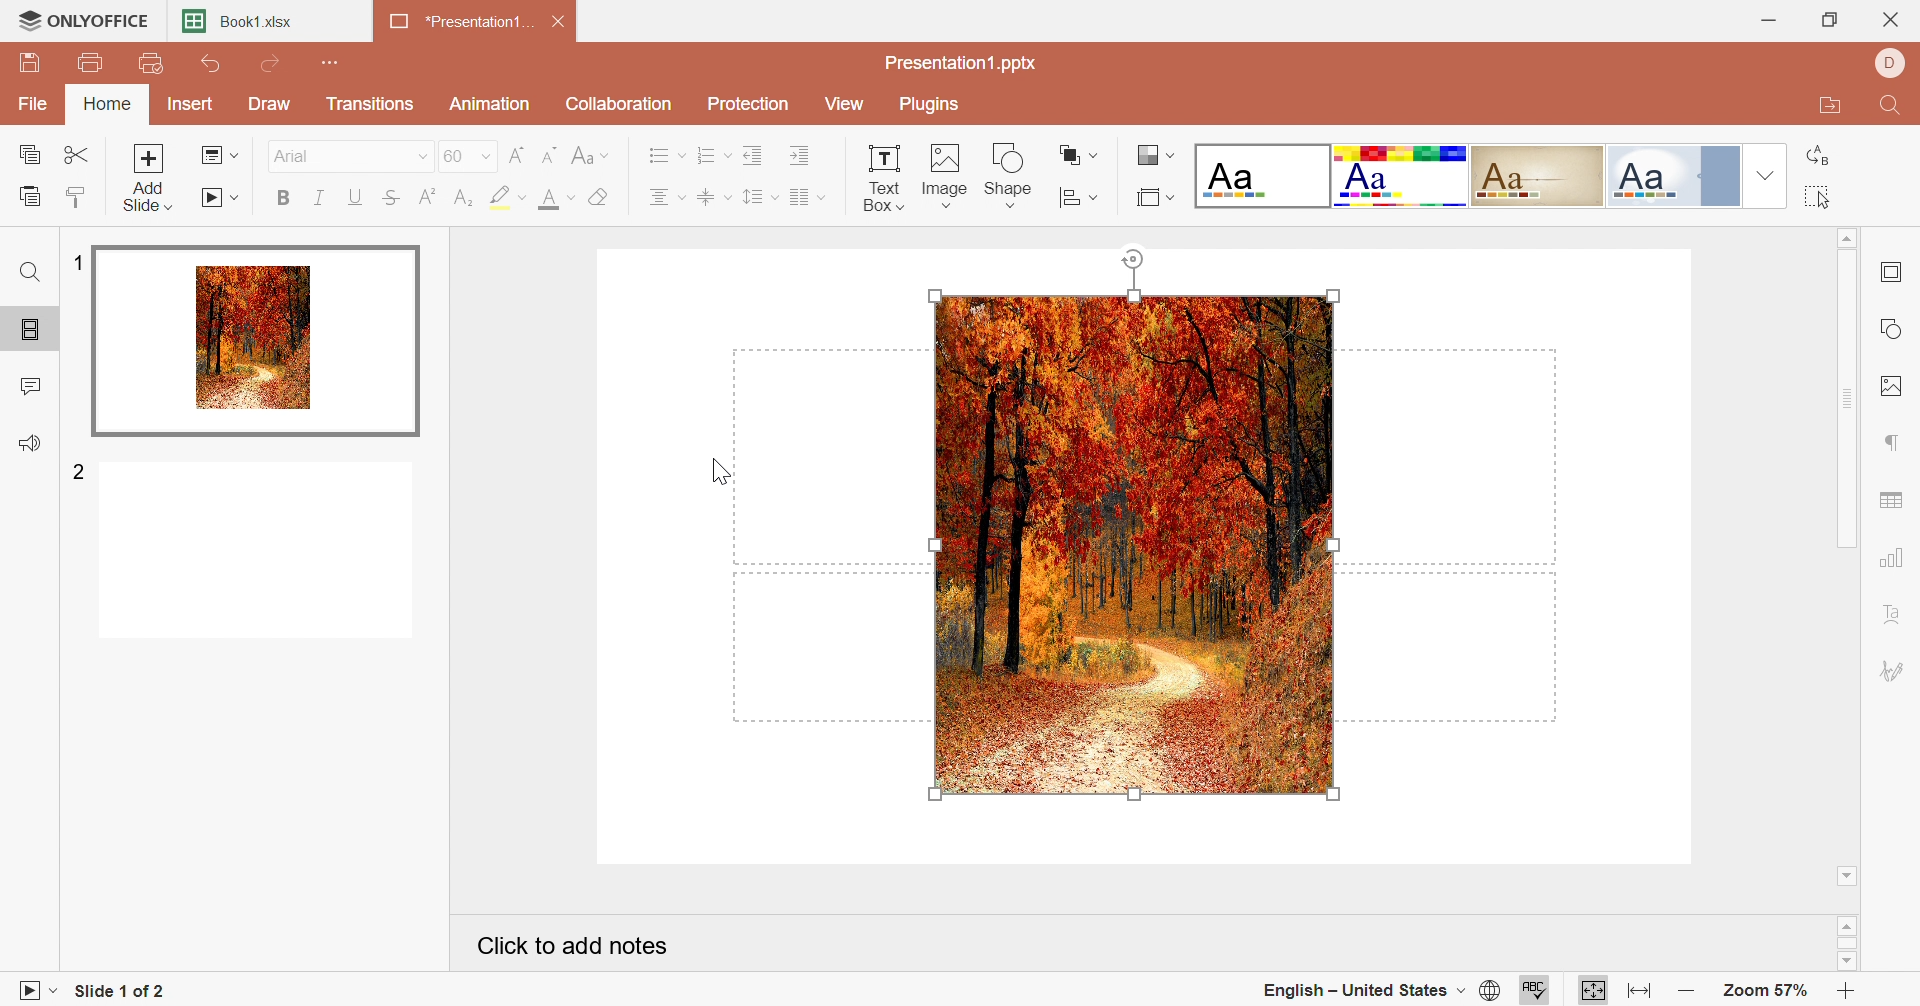  I want to click on 60, so click(467, 154).